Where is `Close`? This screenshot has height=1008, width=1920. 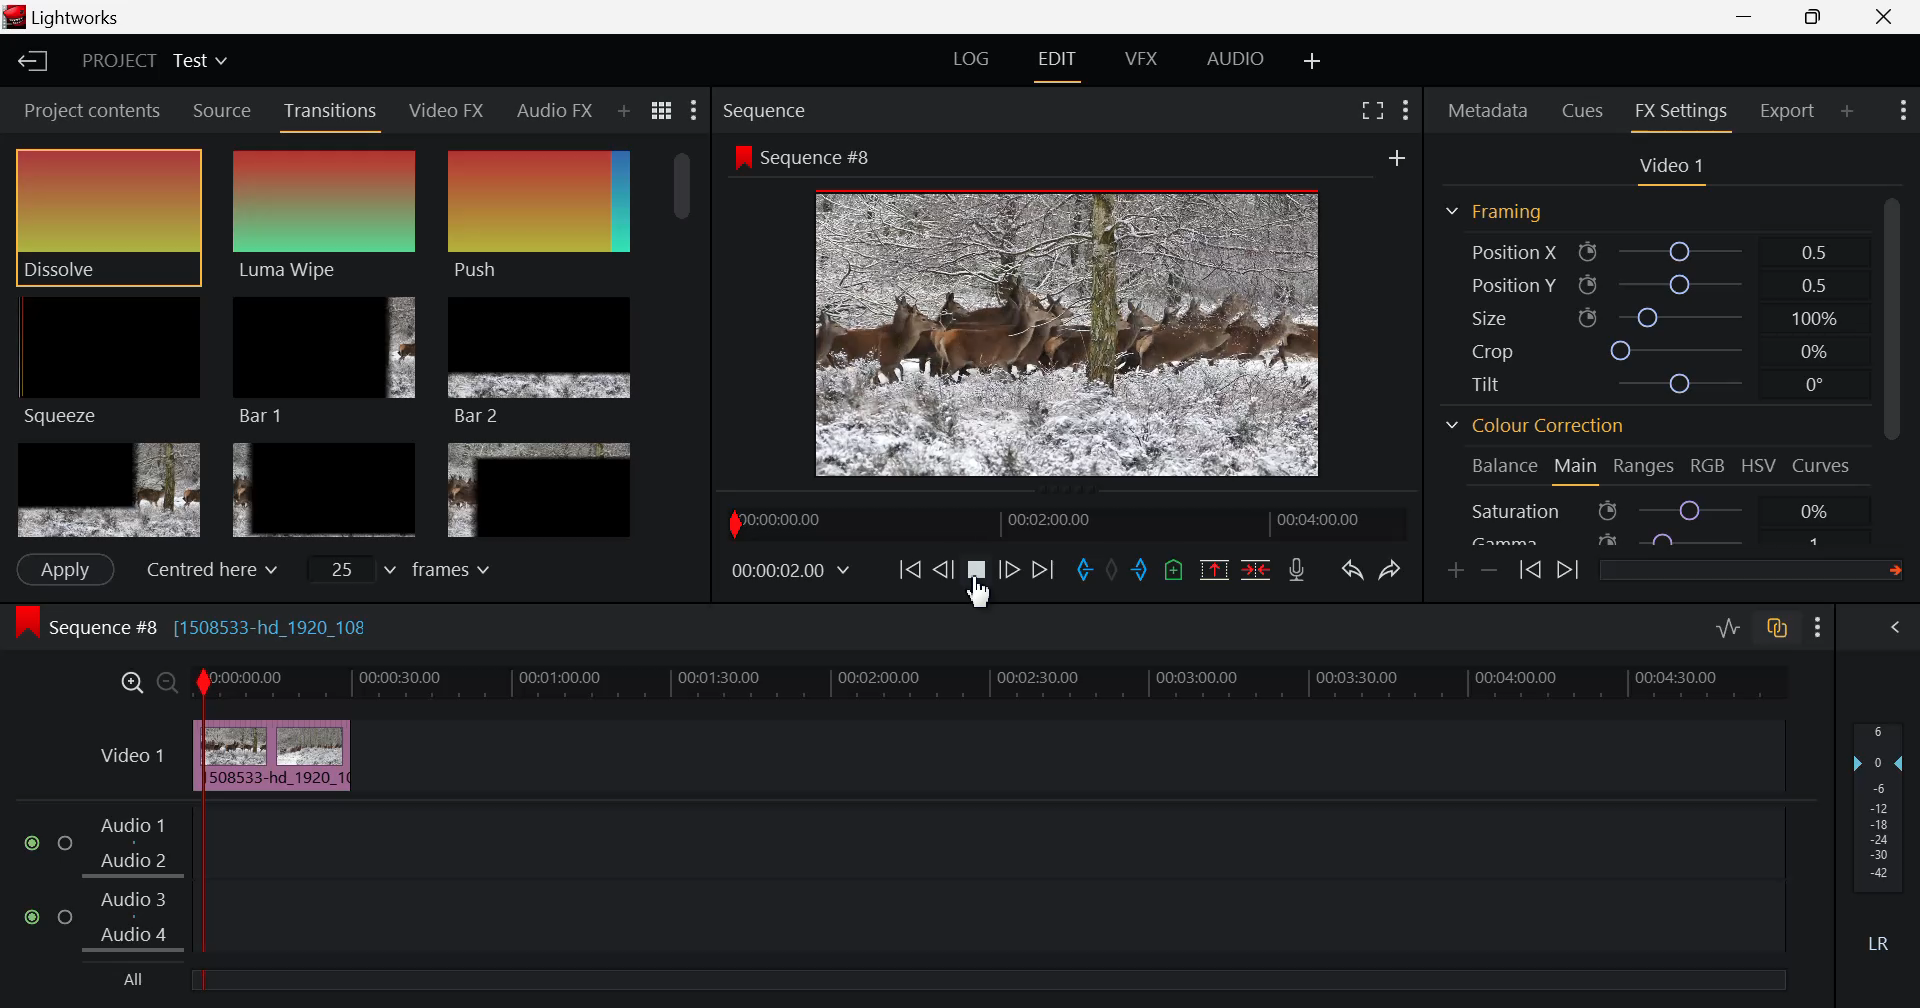
Close is located at coordinates (1880, 17).